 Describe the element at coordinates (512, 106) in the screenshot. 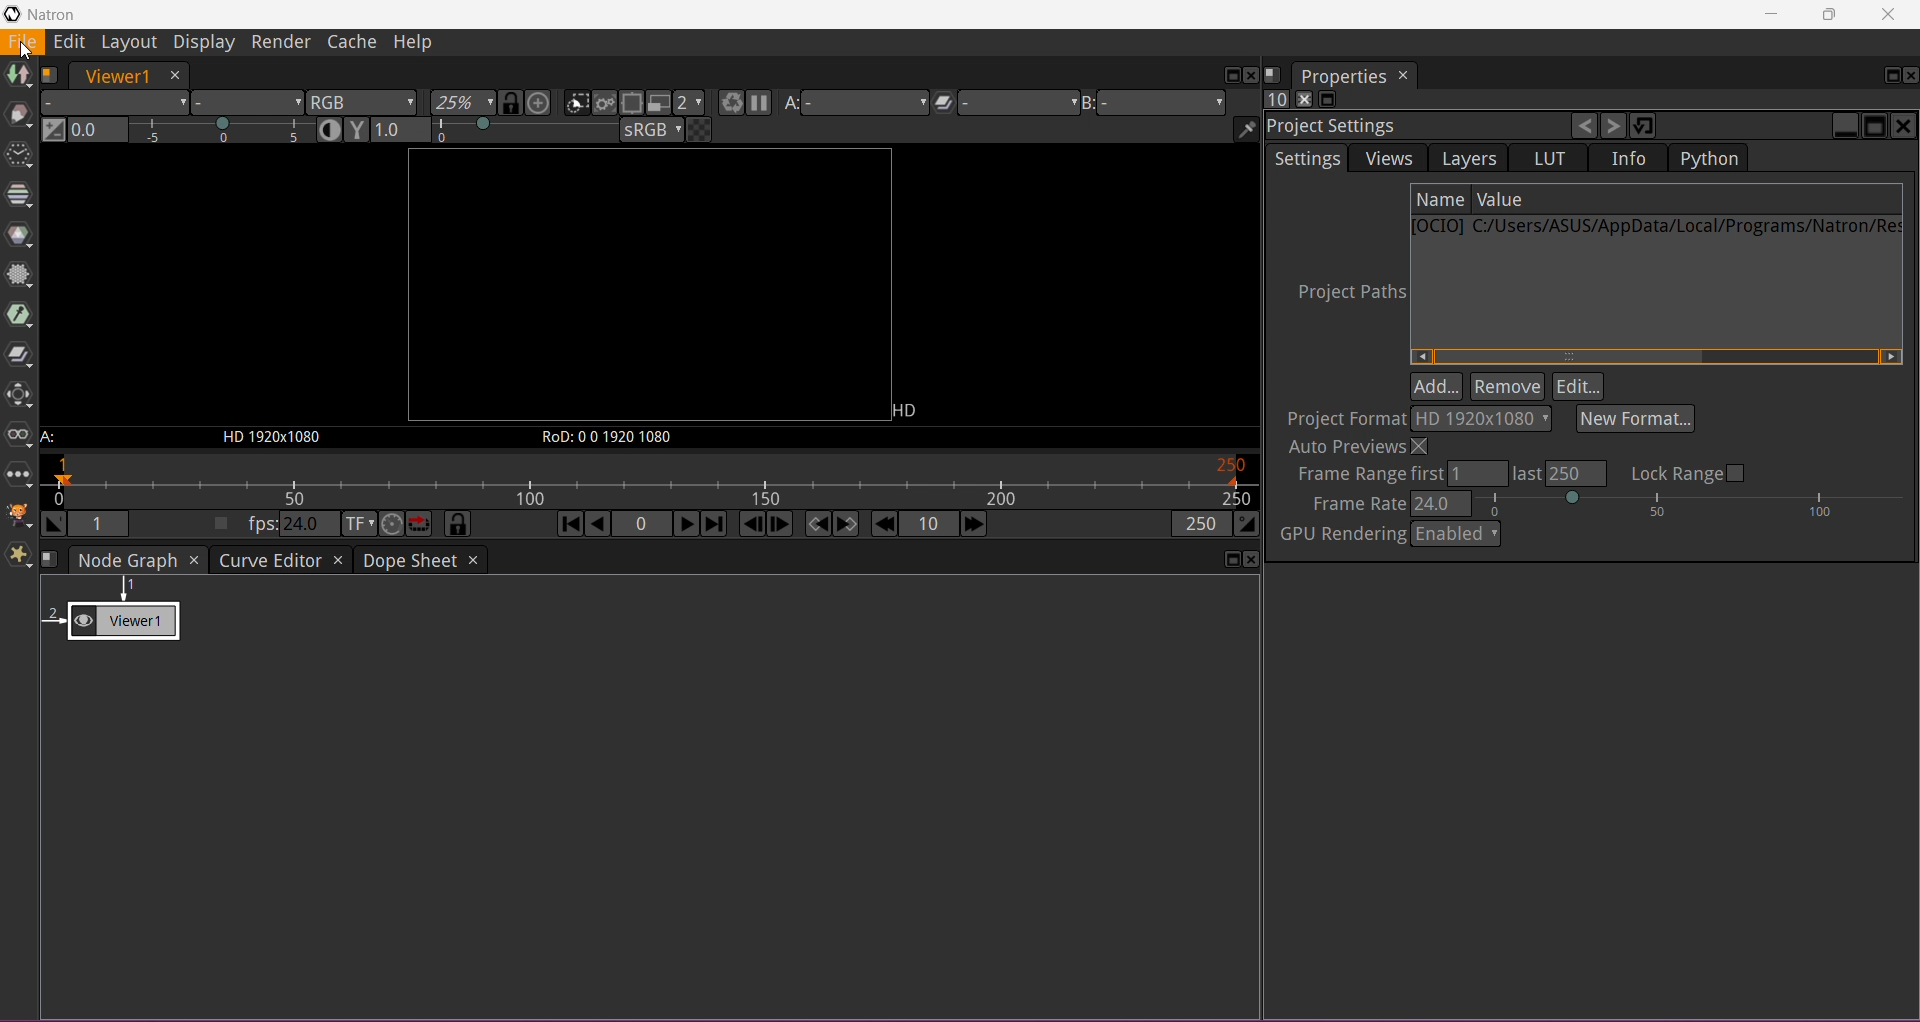

I see `When enabled, all viewers will be synchronied to the same portion of the image in the viewport` at that location.